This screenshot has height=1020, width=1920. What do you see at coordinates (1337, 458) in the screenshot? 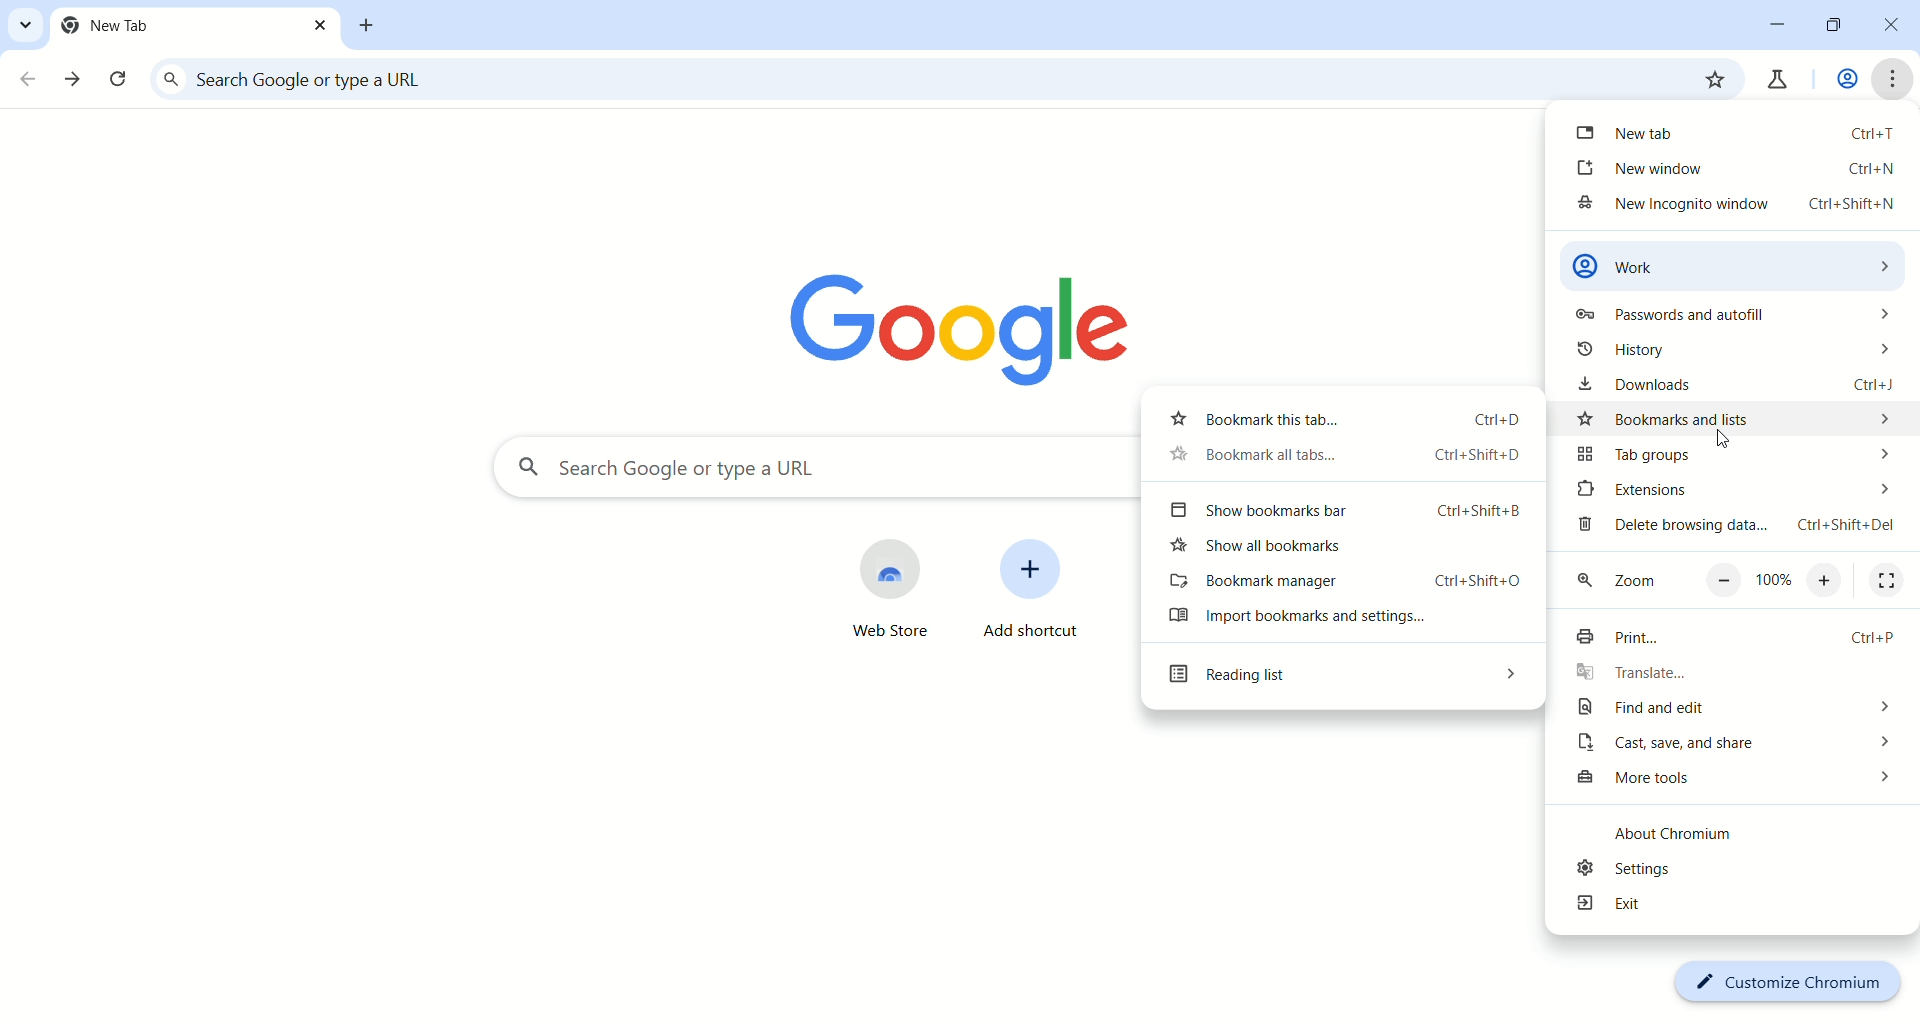
I see `bookmark all tabs` at bounding box center [1337, 458].